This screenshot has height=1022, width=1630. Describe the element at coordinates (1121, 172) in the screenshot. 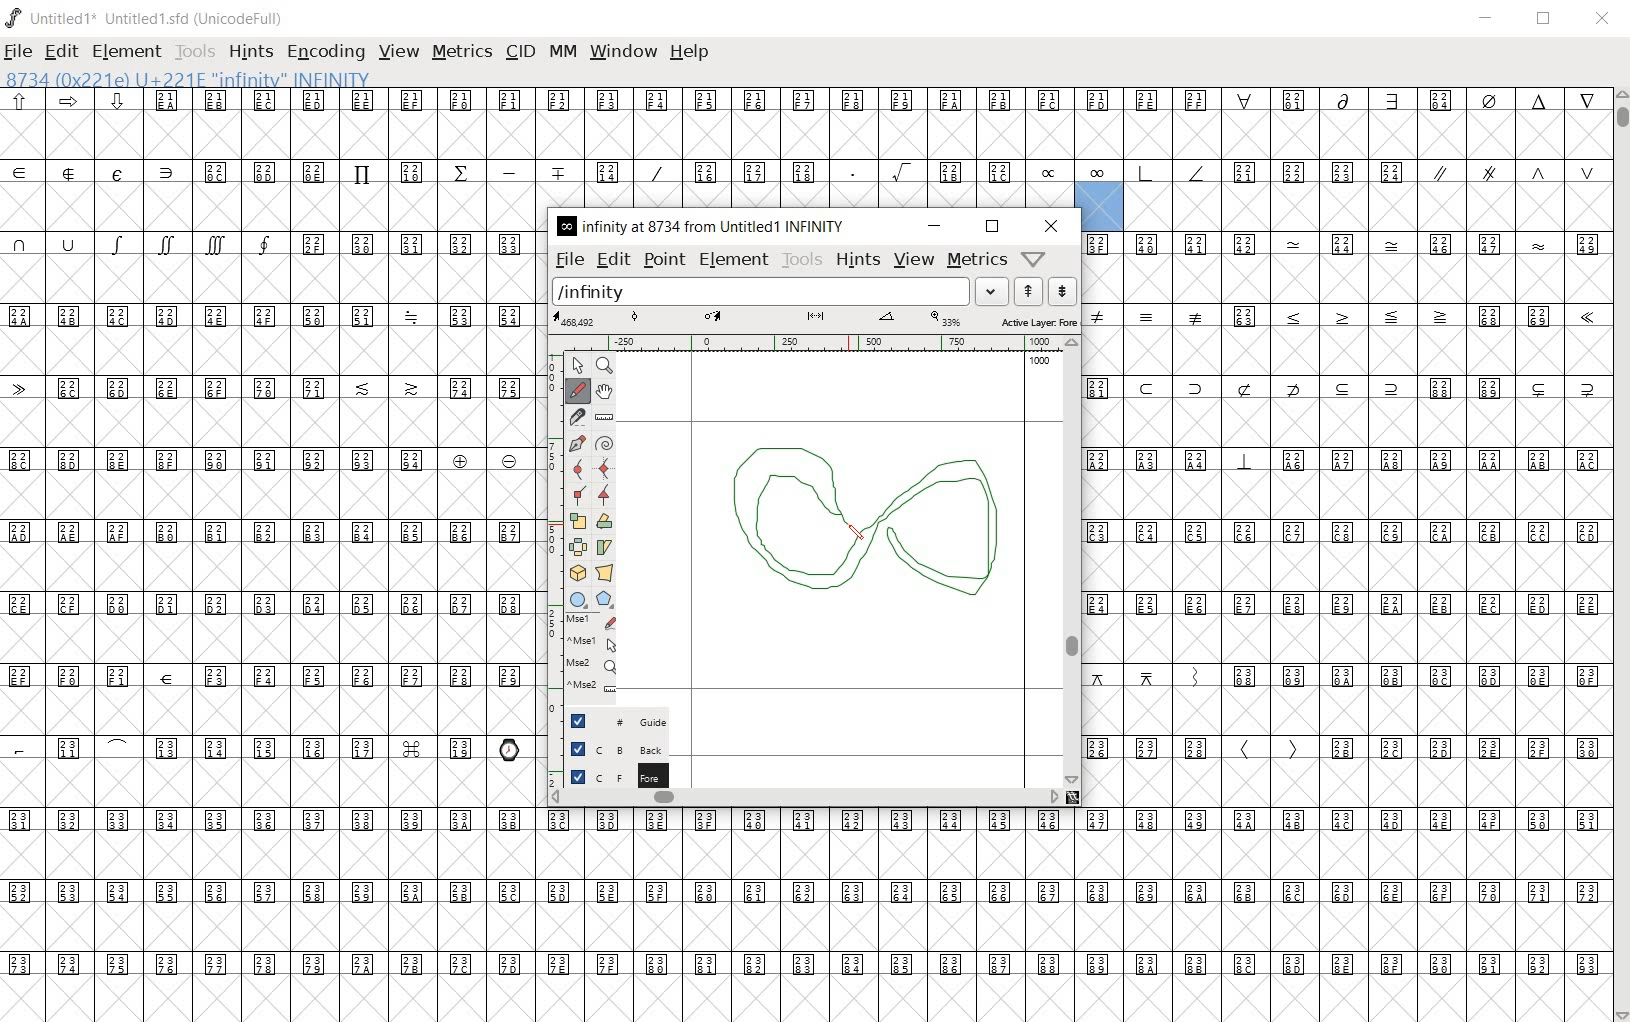

I see `symbols` at that location.